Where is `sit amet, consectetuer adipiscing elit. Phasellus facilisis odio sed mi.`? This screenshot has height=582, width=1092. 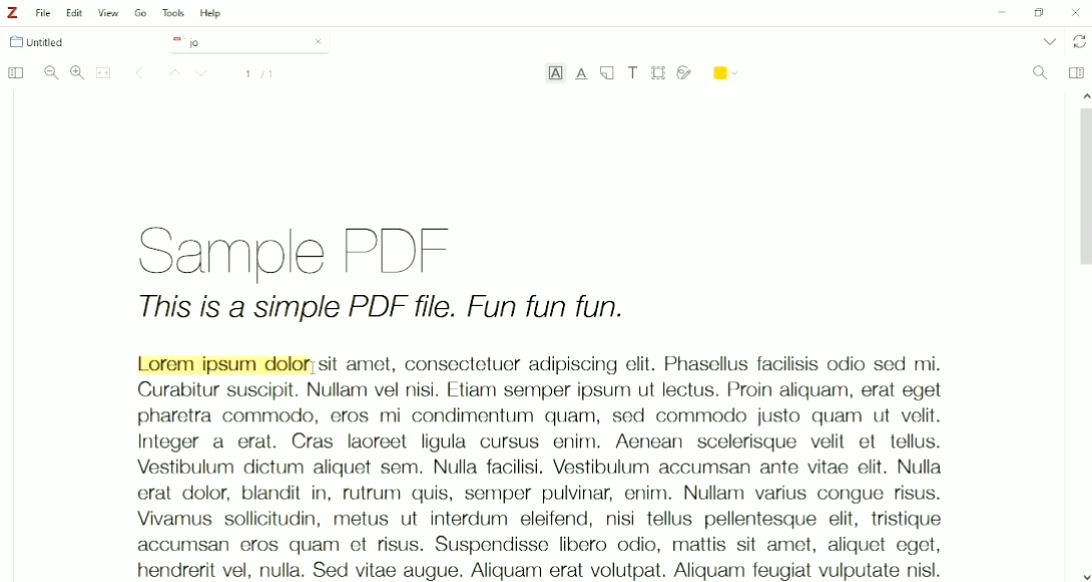
sit amet, consectetuer adipiscing elit. Phasellus facilisis odio sed mi. is located at coordinates (631, 364).